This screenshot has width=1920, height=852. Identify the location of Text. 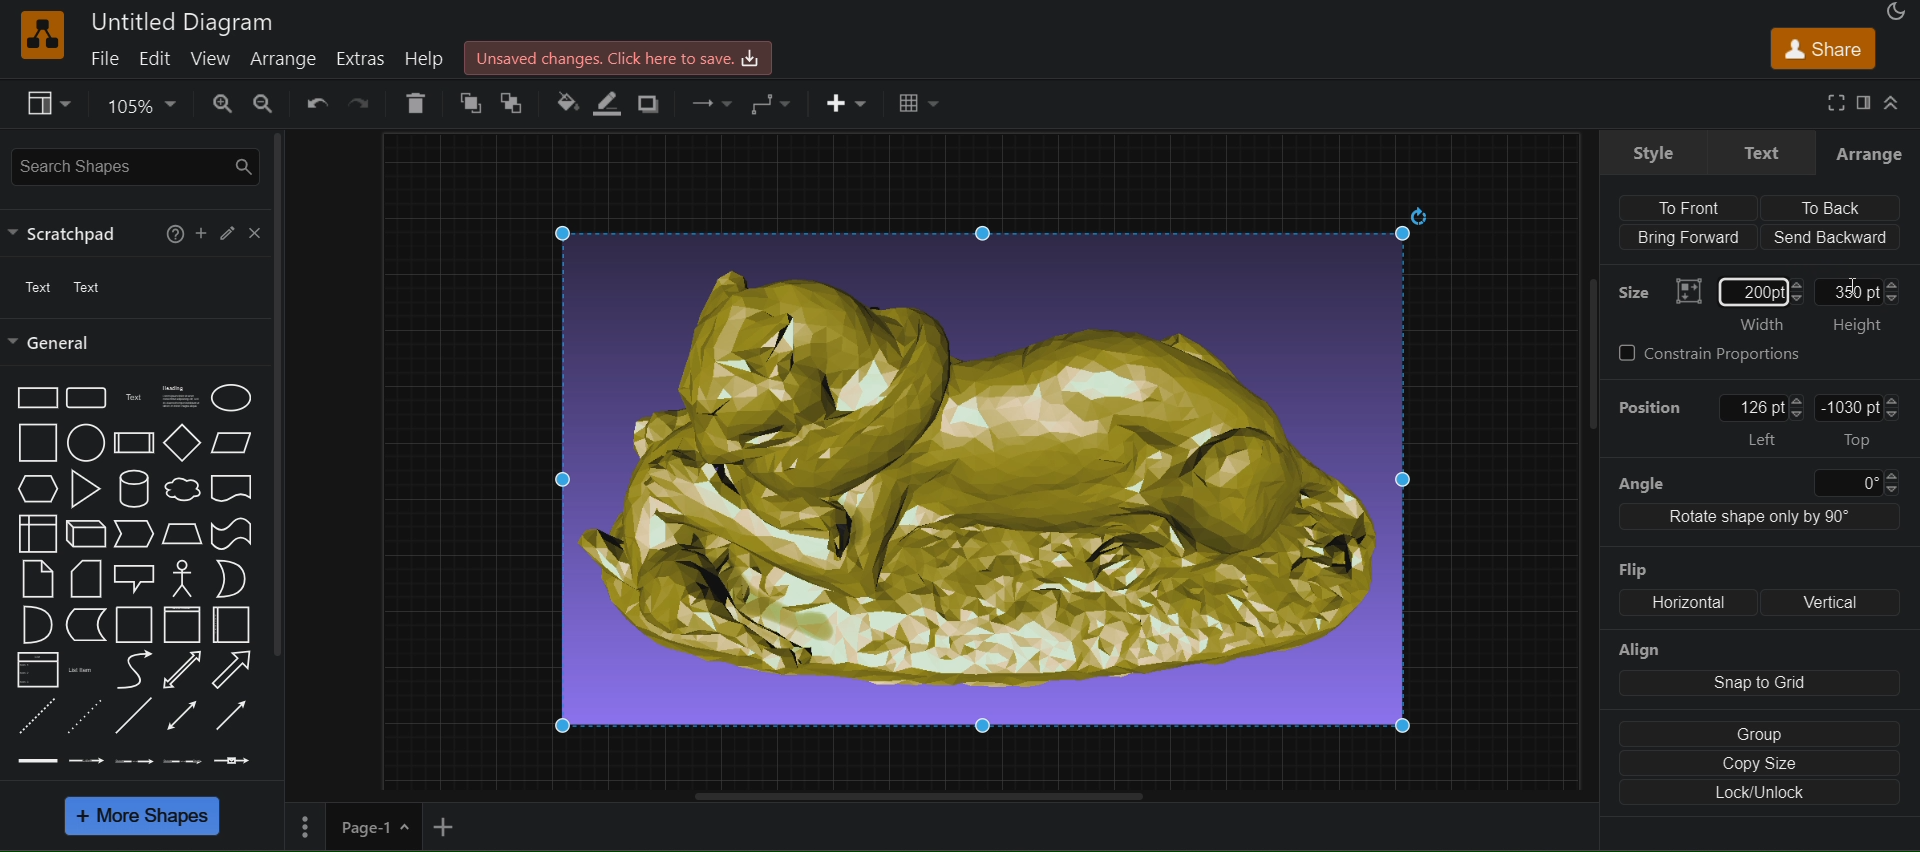
(94, 287).